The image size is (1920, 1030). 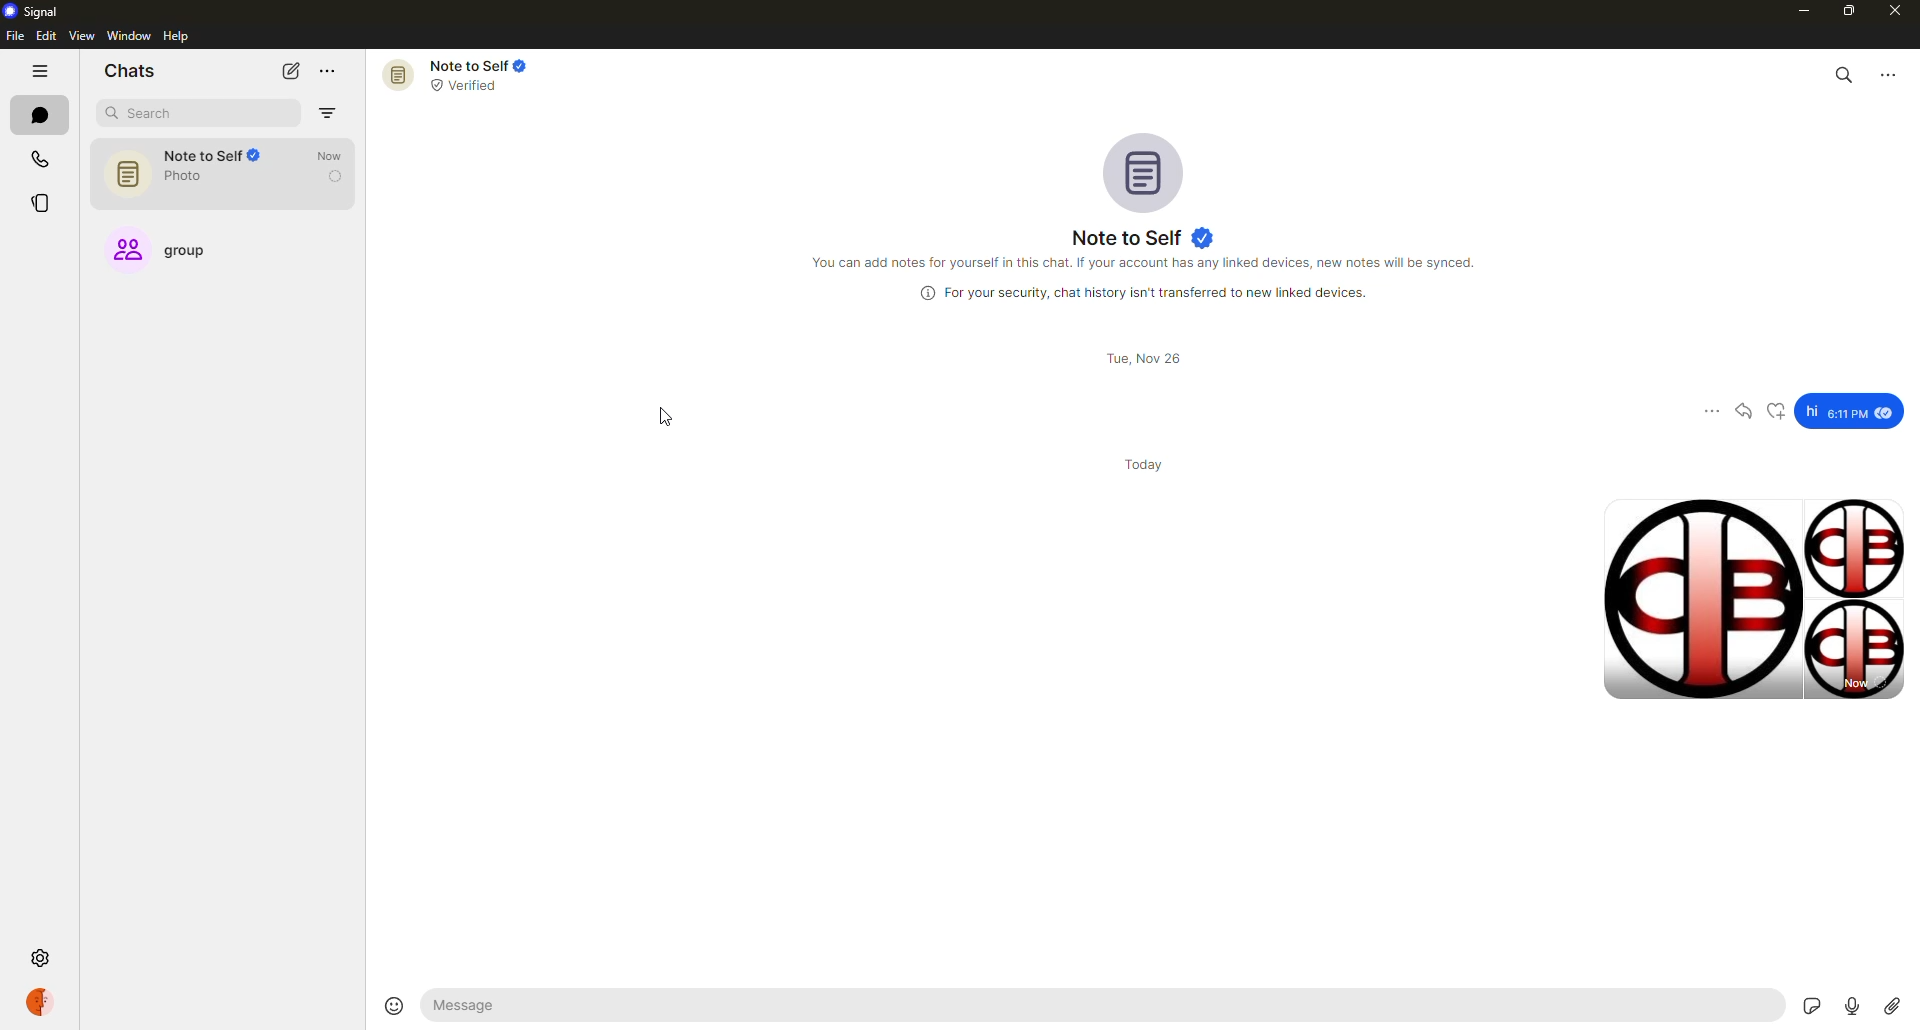 What do you see at coordinates (82, 37) in the screenshot?
I see `view` at bounding box center [82, 37].